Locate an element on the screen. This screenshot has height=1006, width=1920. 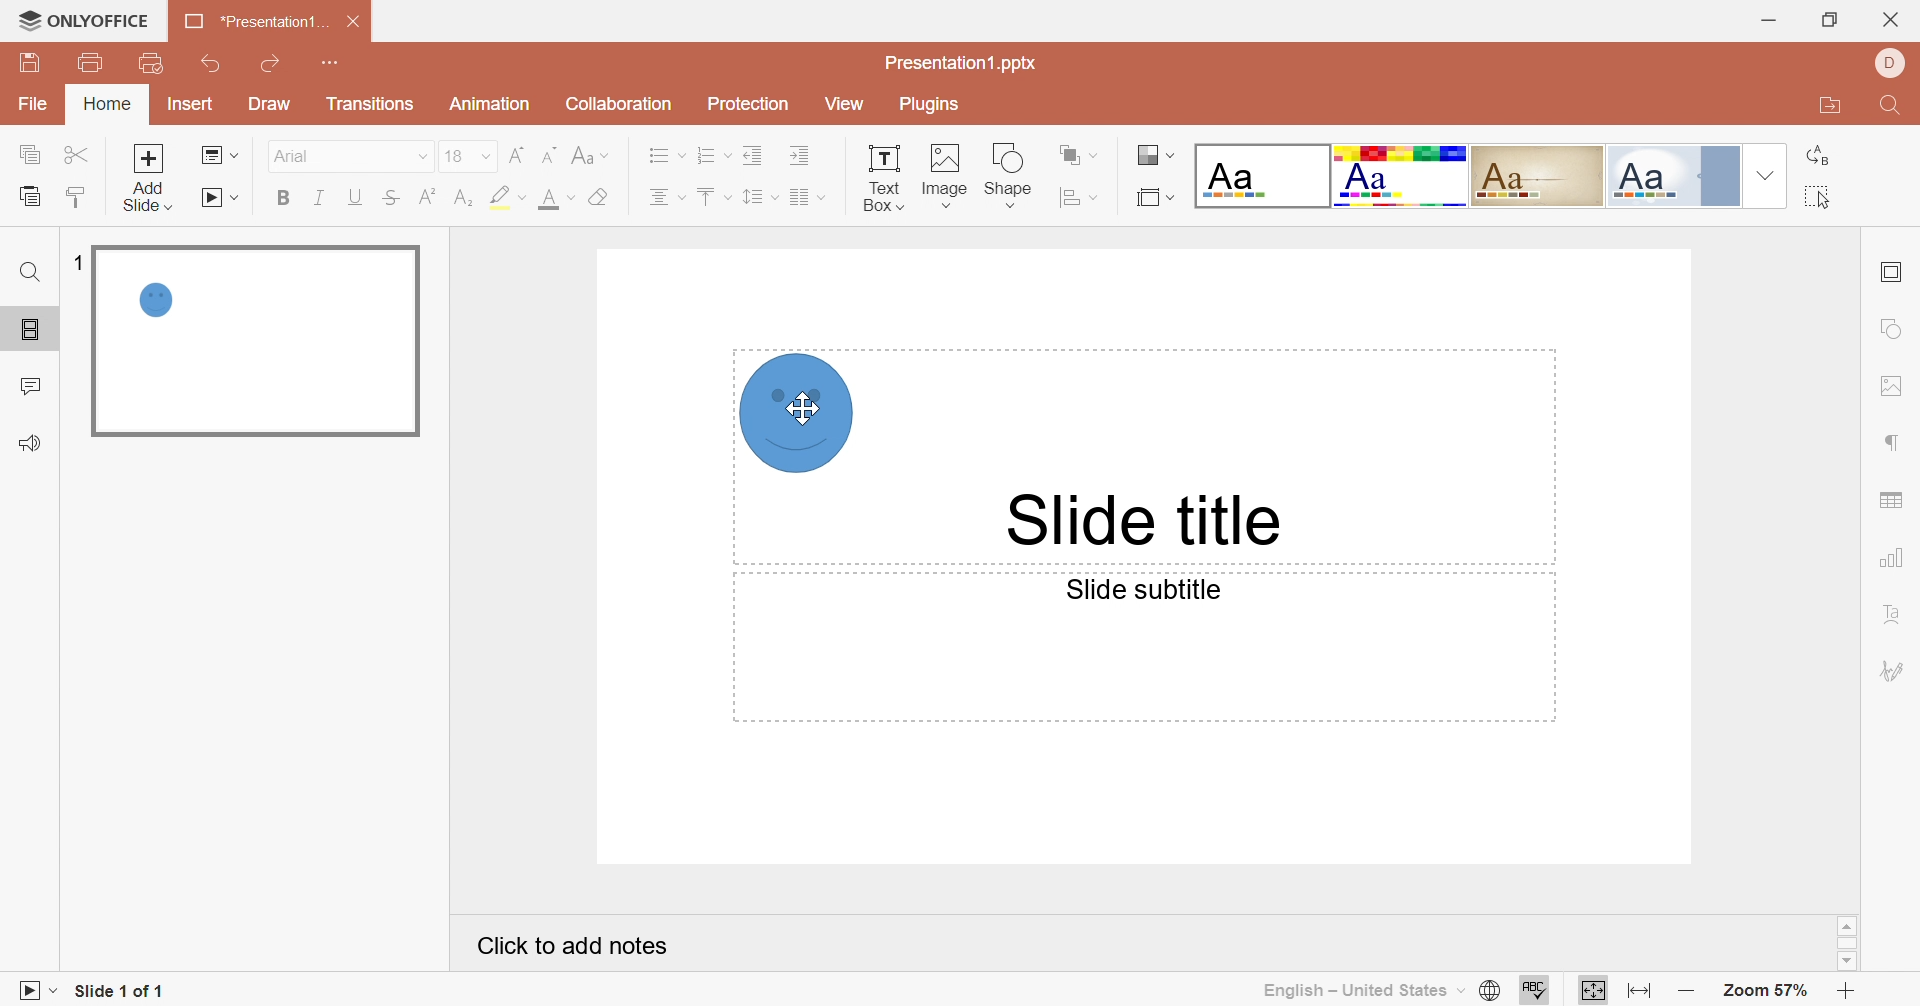
Customize quick access toolbar is located at coordinates (331, 63).